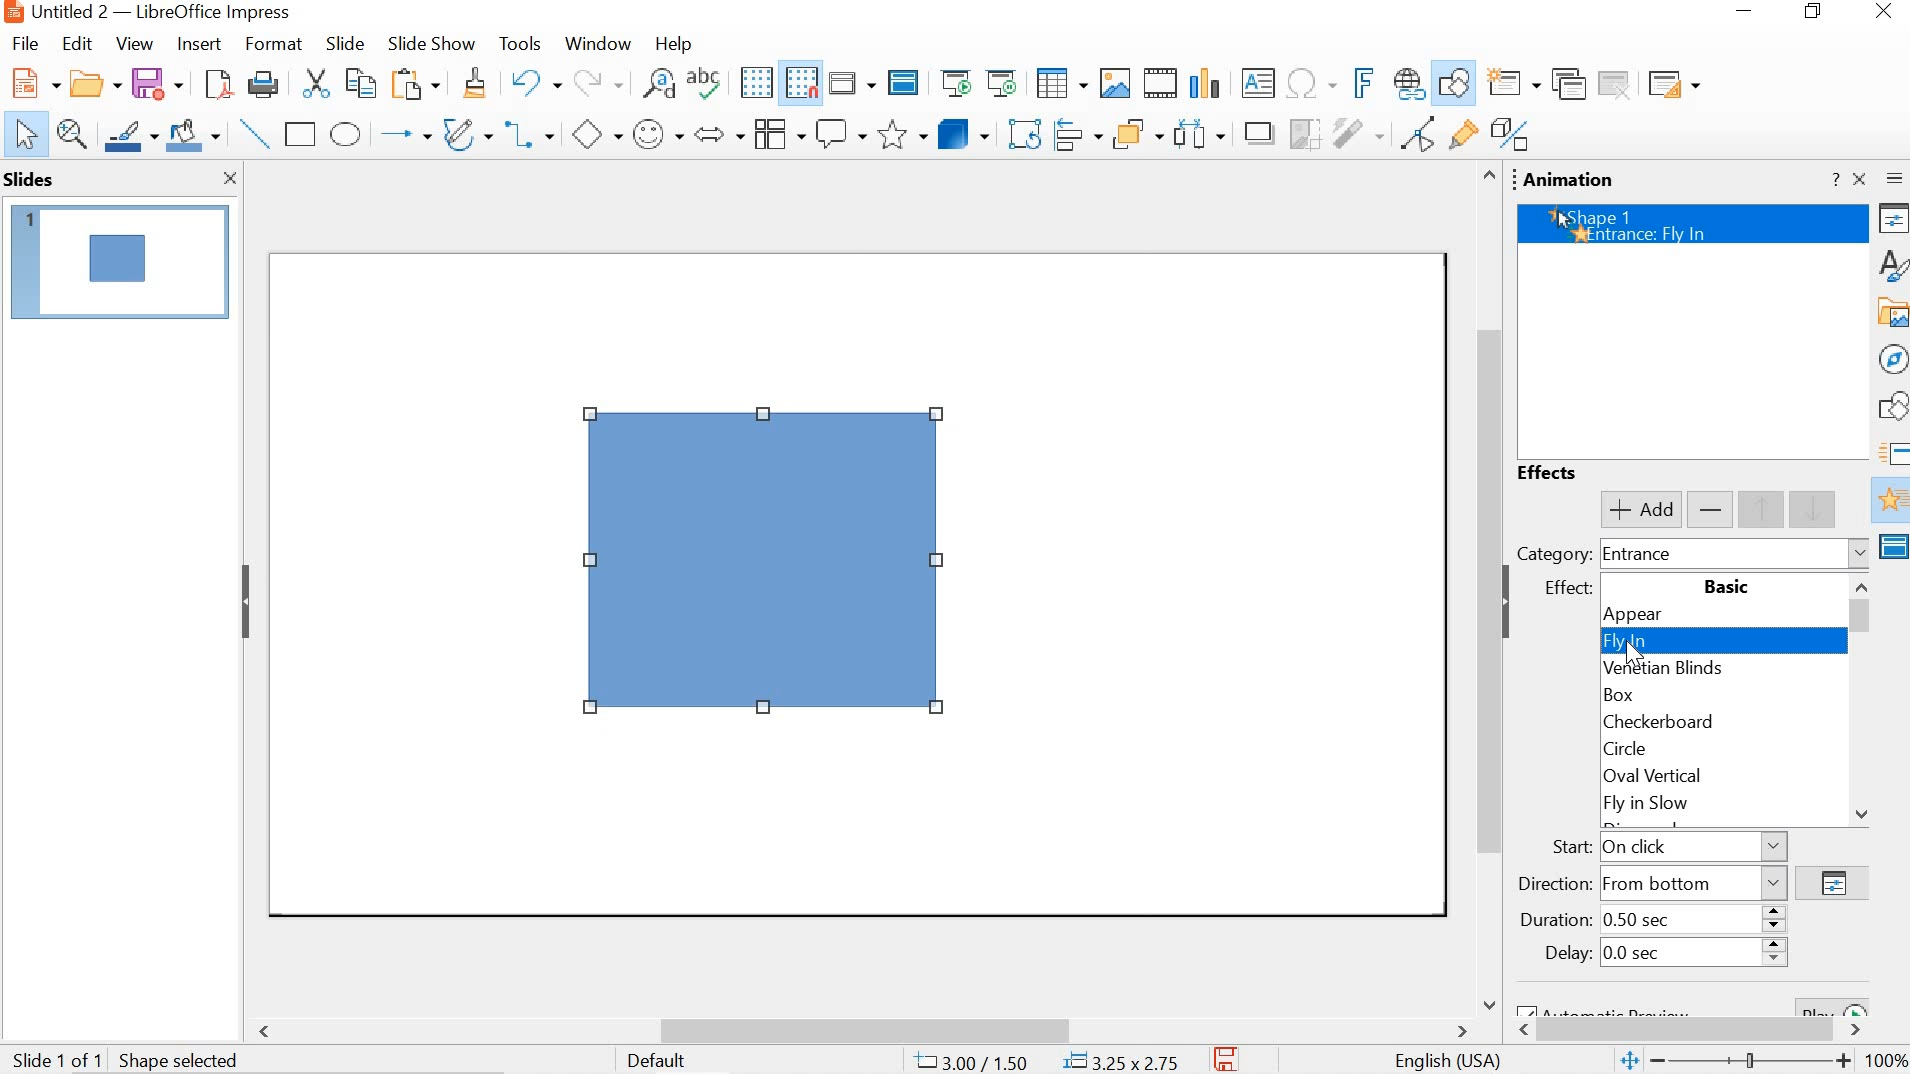 Image resolution: width=1910 pixels, height=1074 pixels. What do you see at coordinates (899, 136) in the screenshot?
I see `stars and banners` at bounding box center [899, 136].